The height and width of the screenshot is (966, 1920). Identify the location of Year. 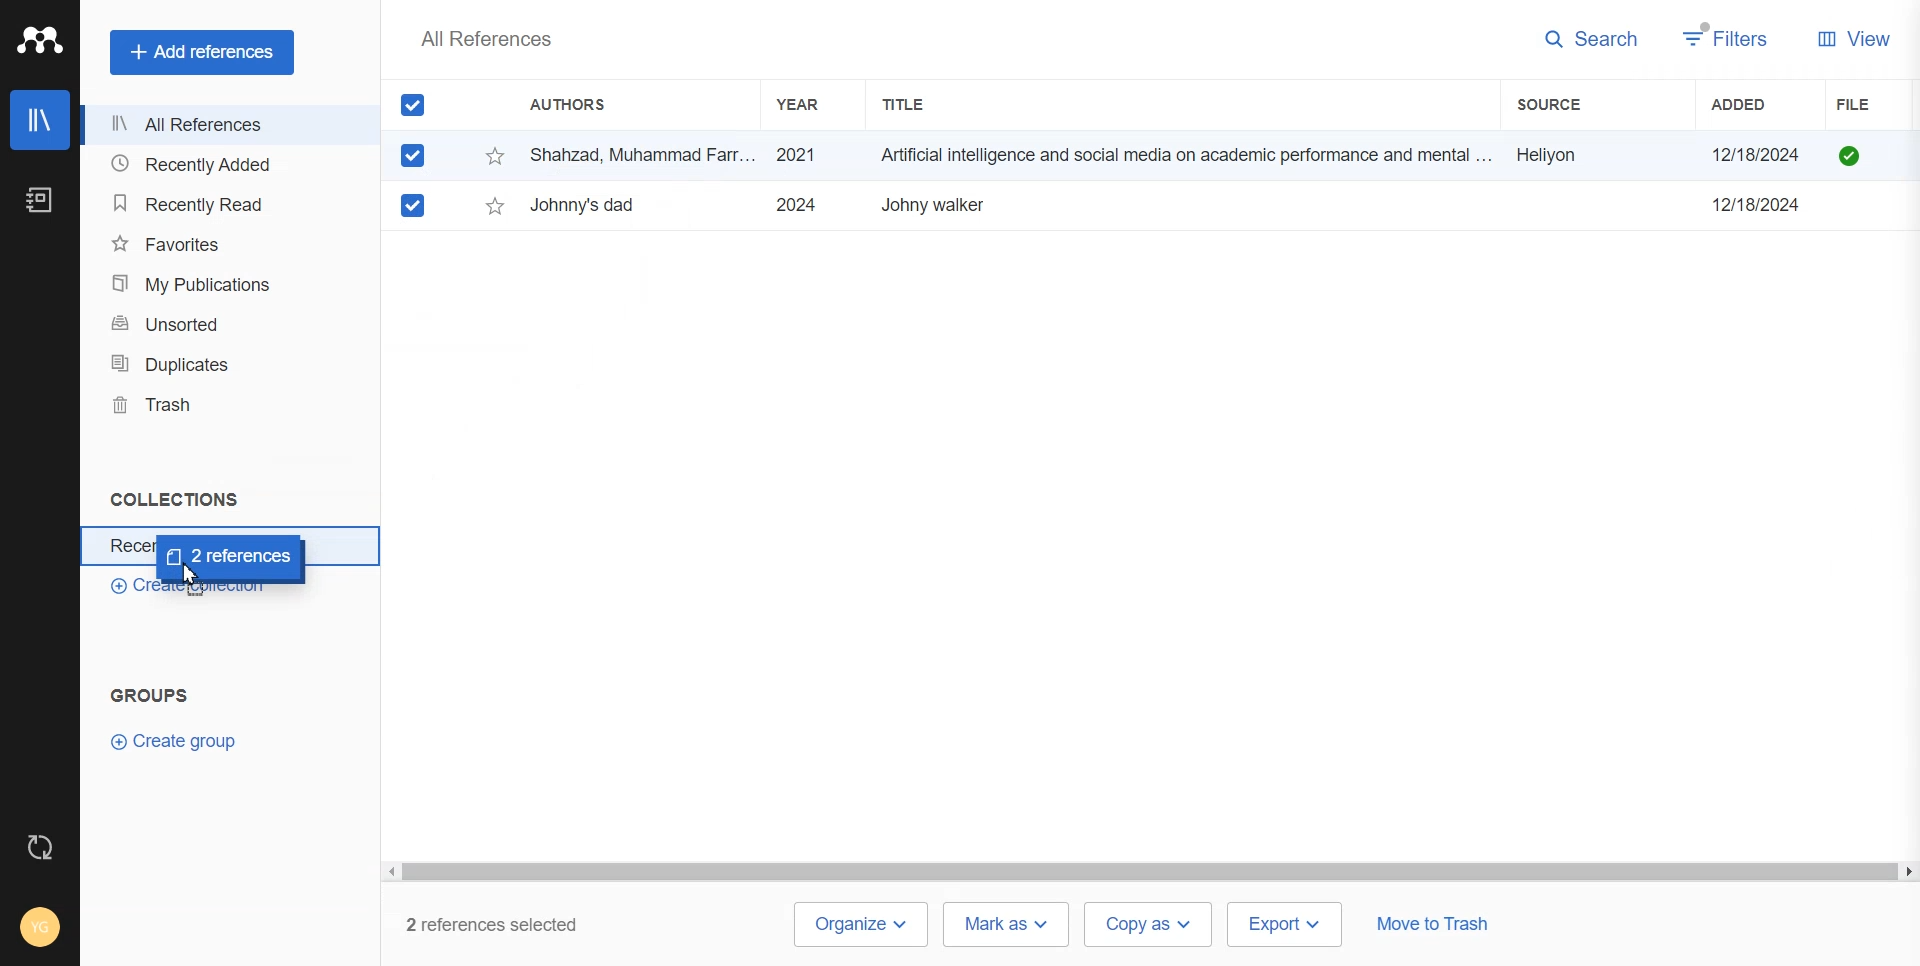
(807, 104).